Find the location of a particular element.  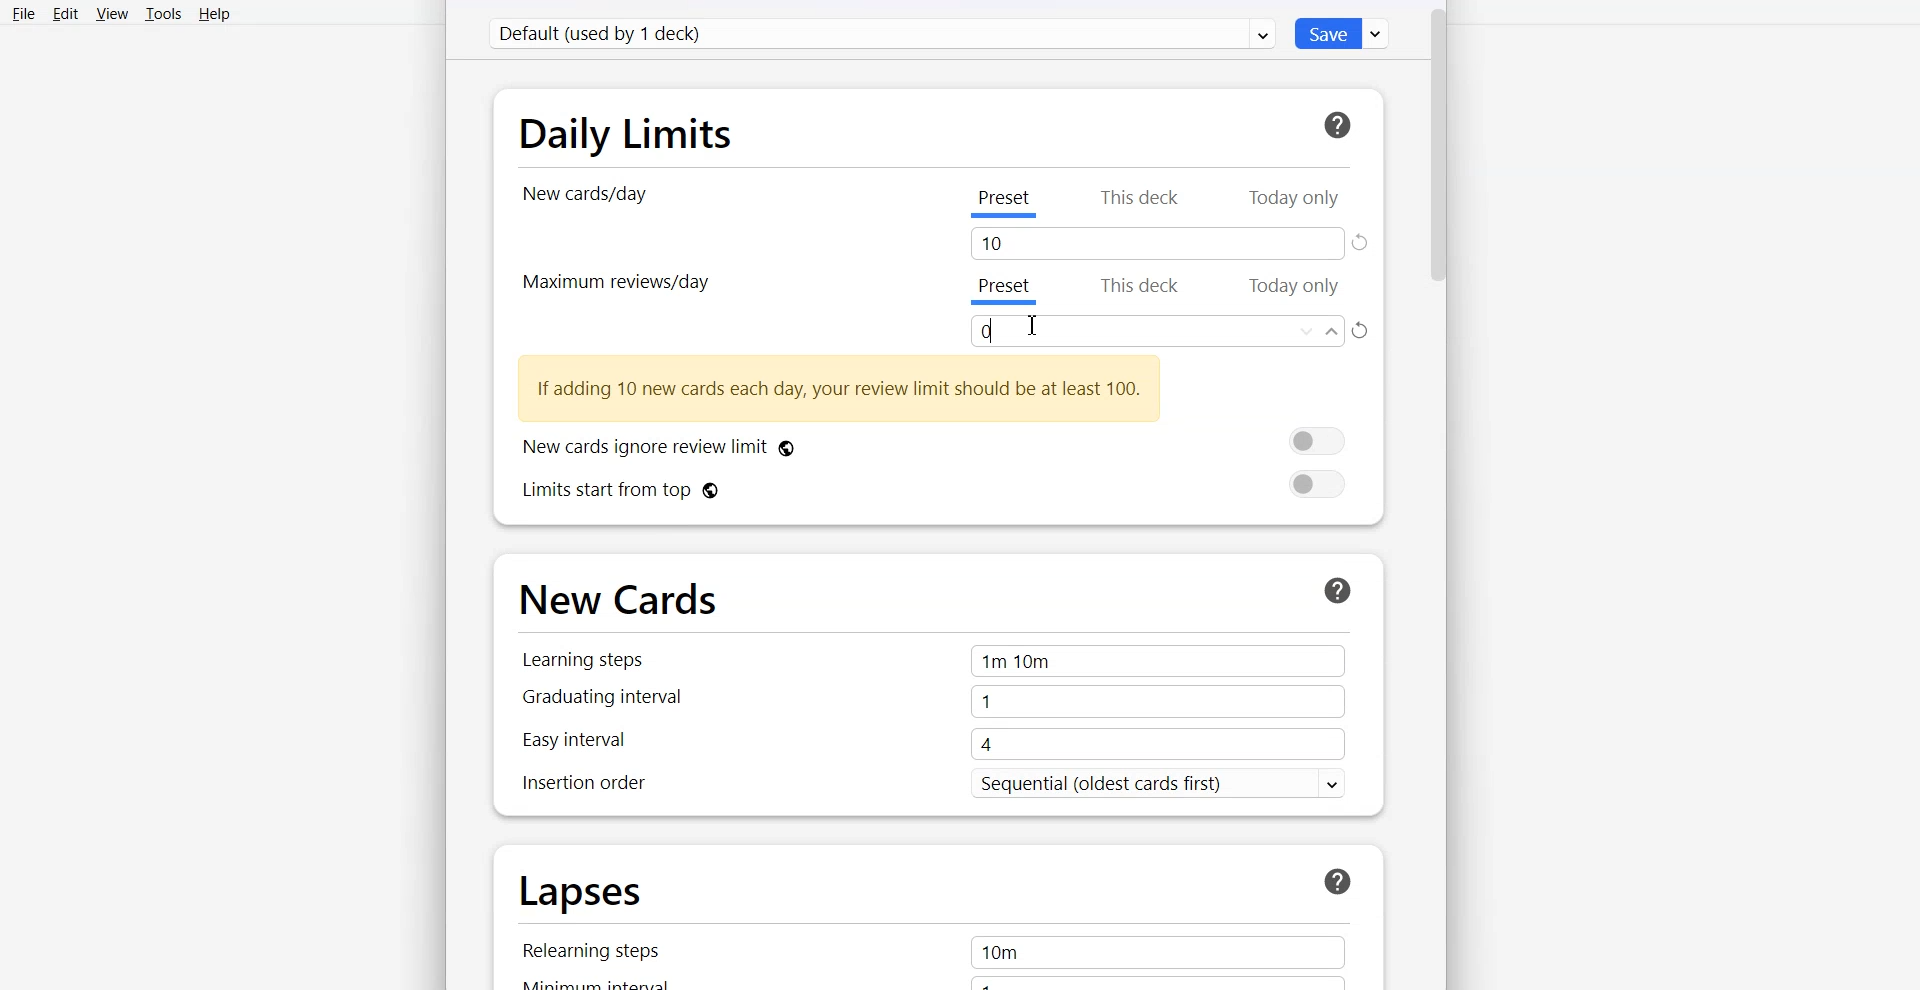

Save is located at coordinates (1344, 33).